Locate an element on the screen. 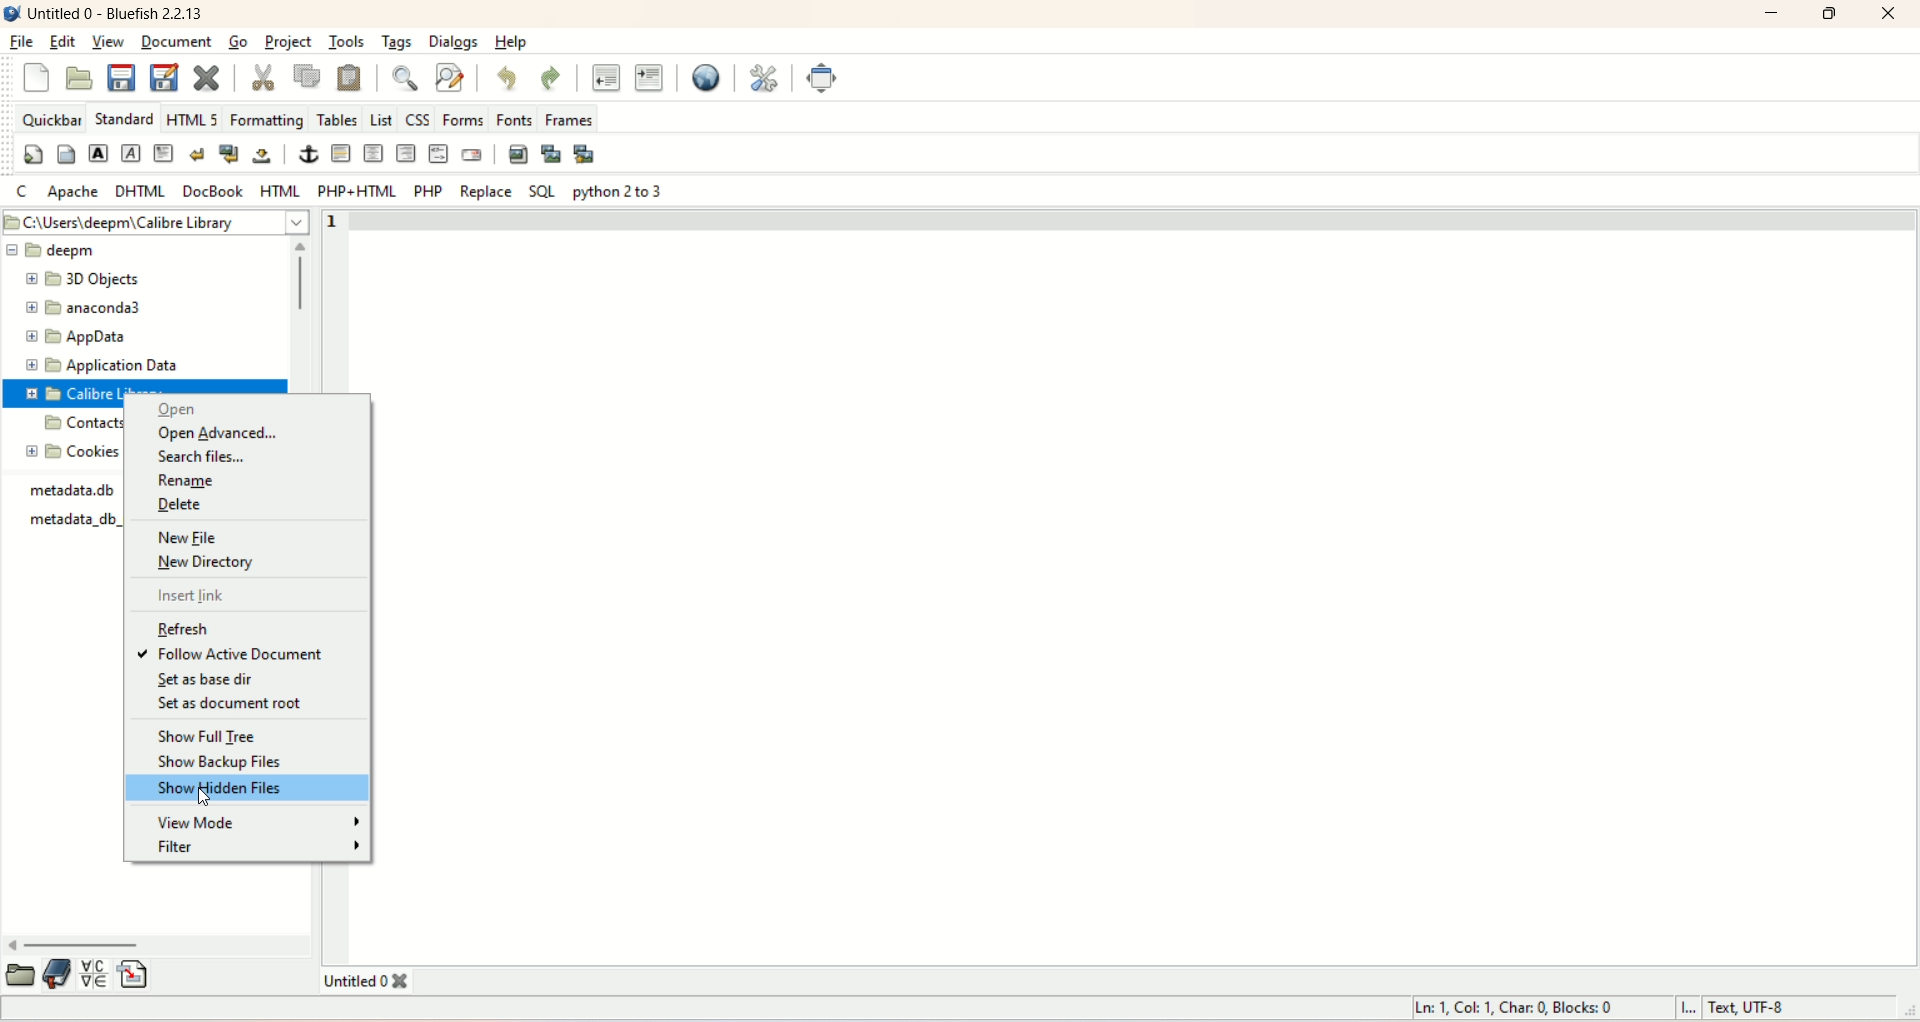  Fullscreen is located at coordinates (819, 78).